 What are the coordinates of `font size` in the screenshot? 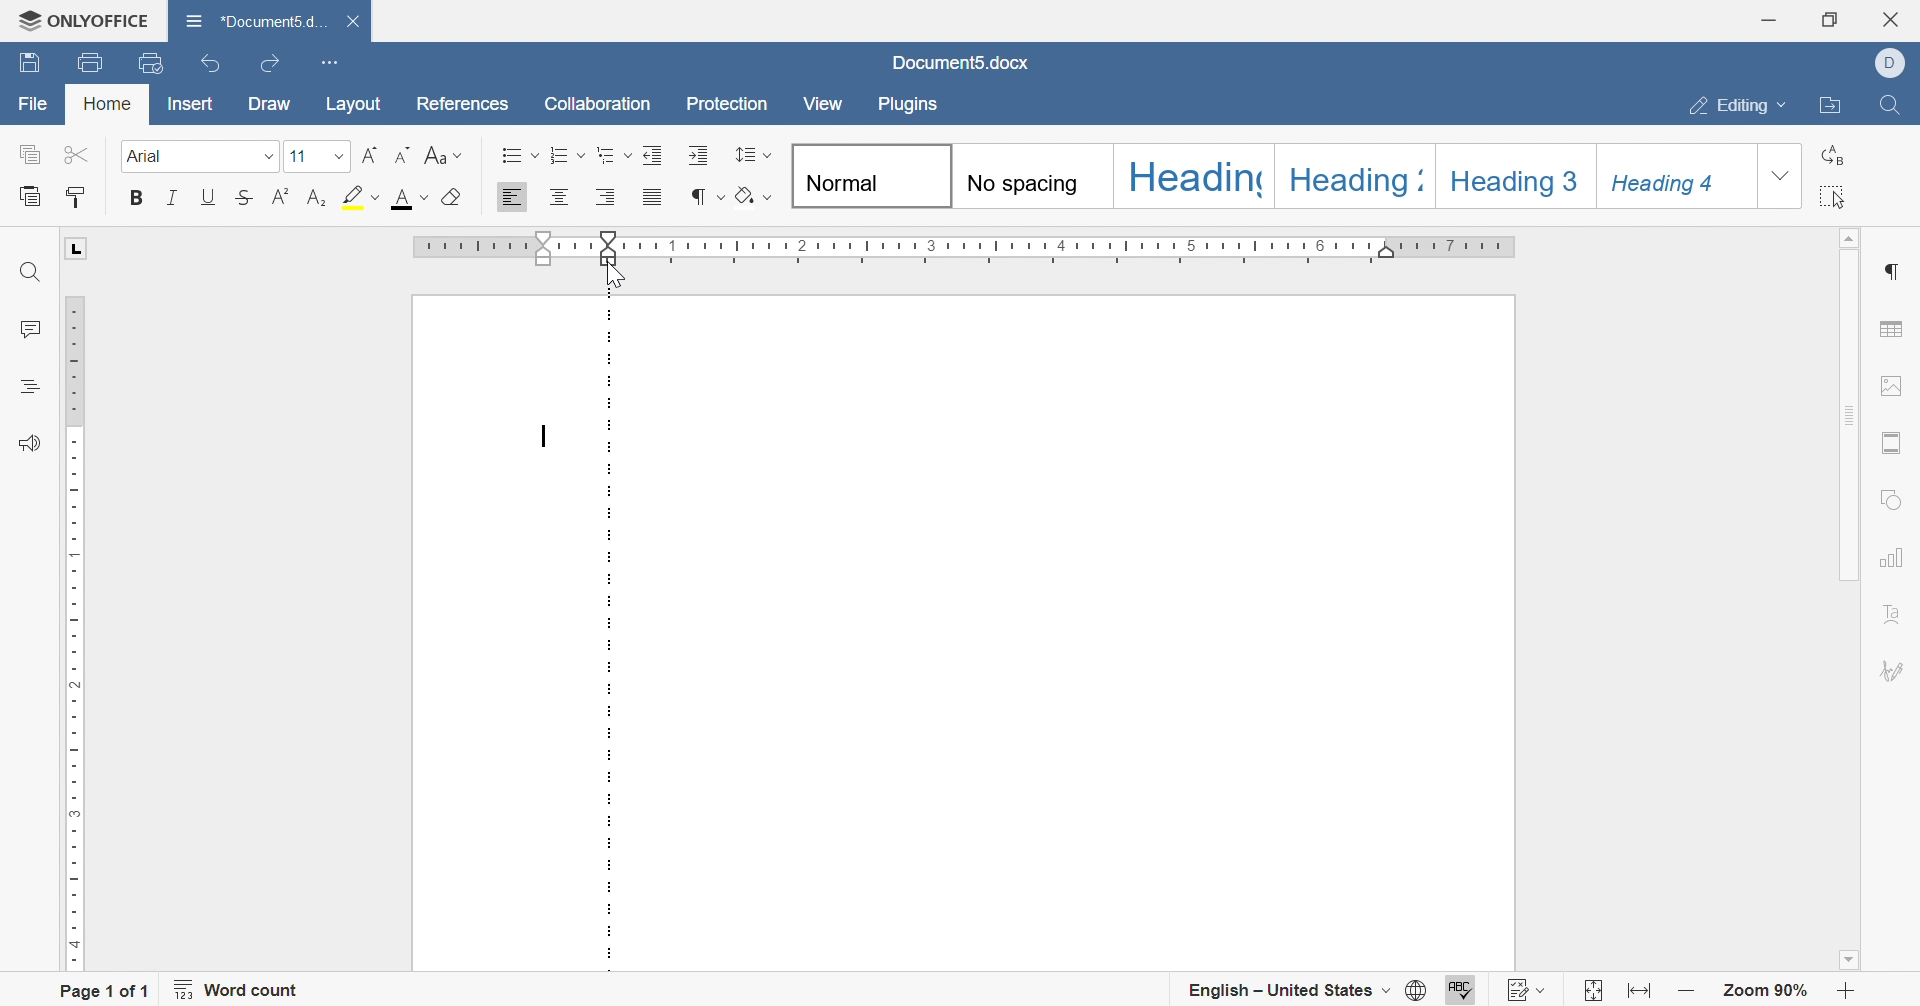 It's located at (297, 156).